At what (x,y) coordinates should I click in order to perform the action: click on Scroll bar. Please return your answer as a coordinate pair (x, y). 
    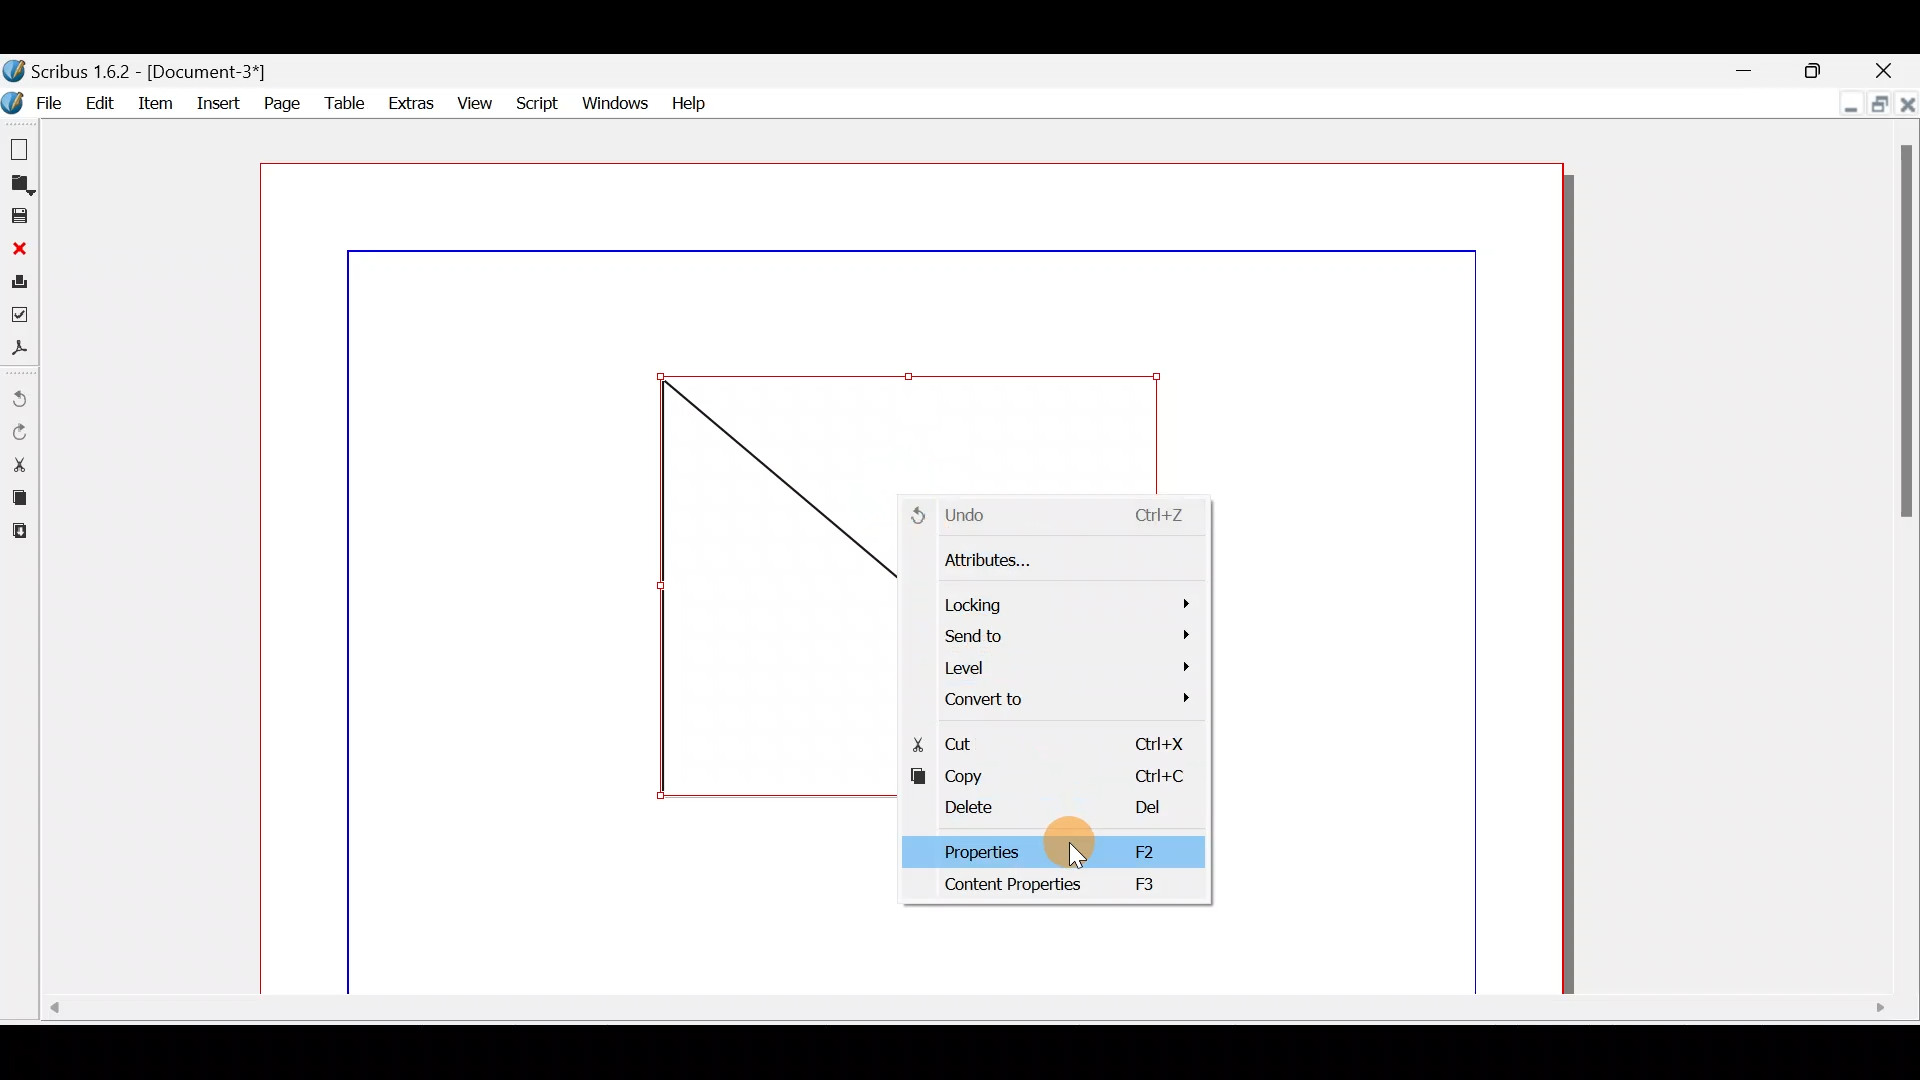
    Looking at the image, I should click on (1907, 563).